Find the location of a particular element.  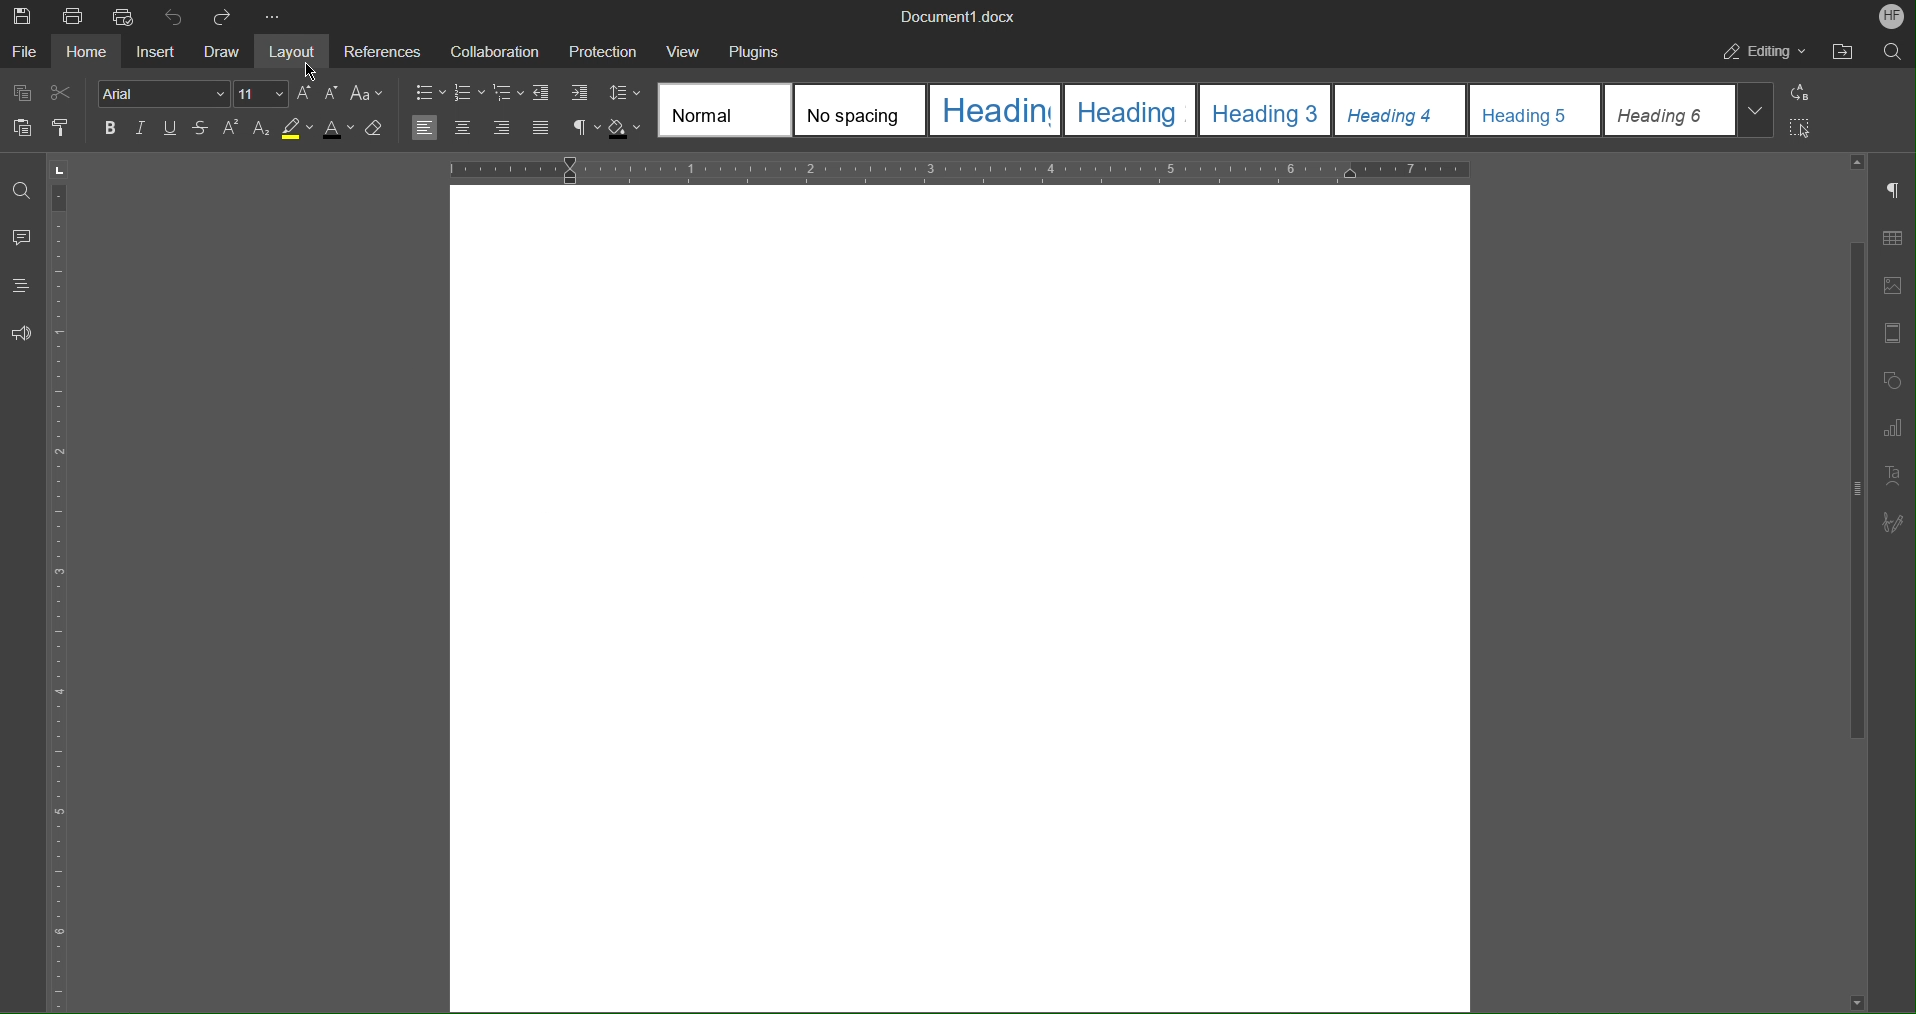

Editing is located at coordinates (1763, 51).